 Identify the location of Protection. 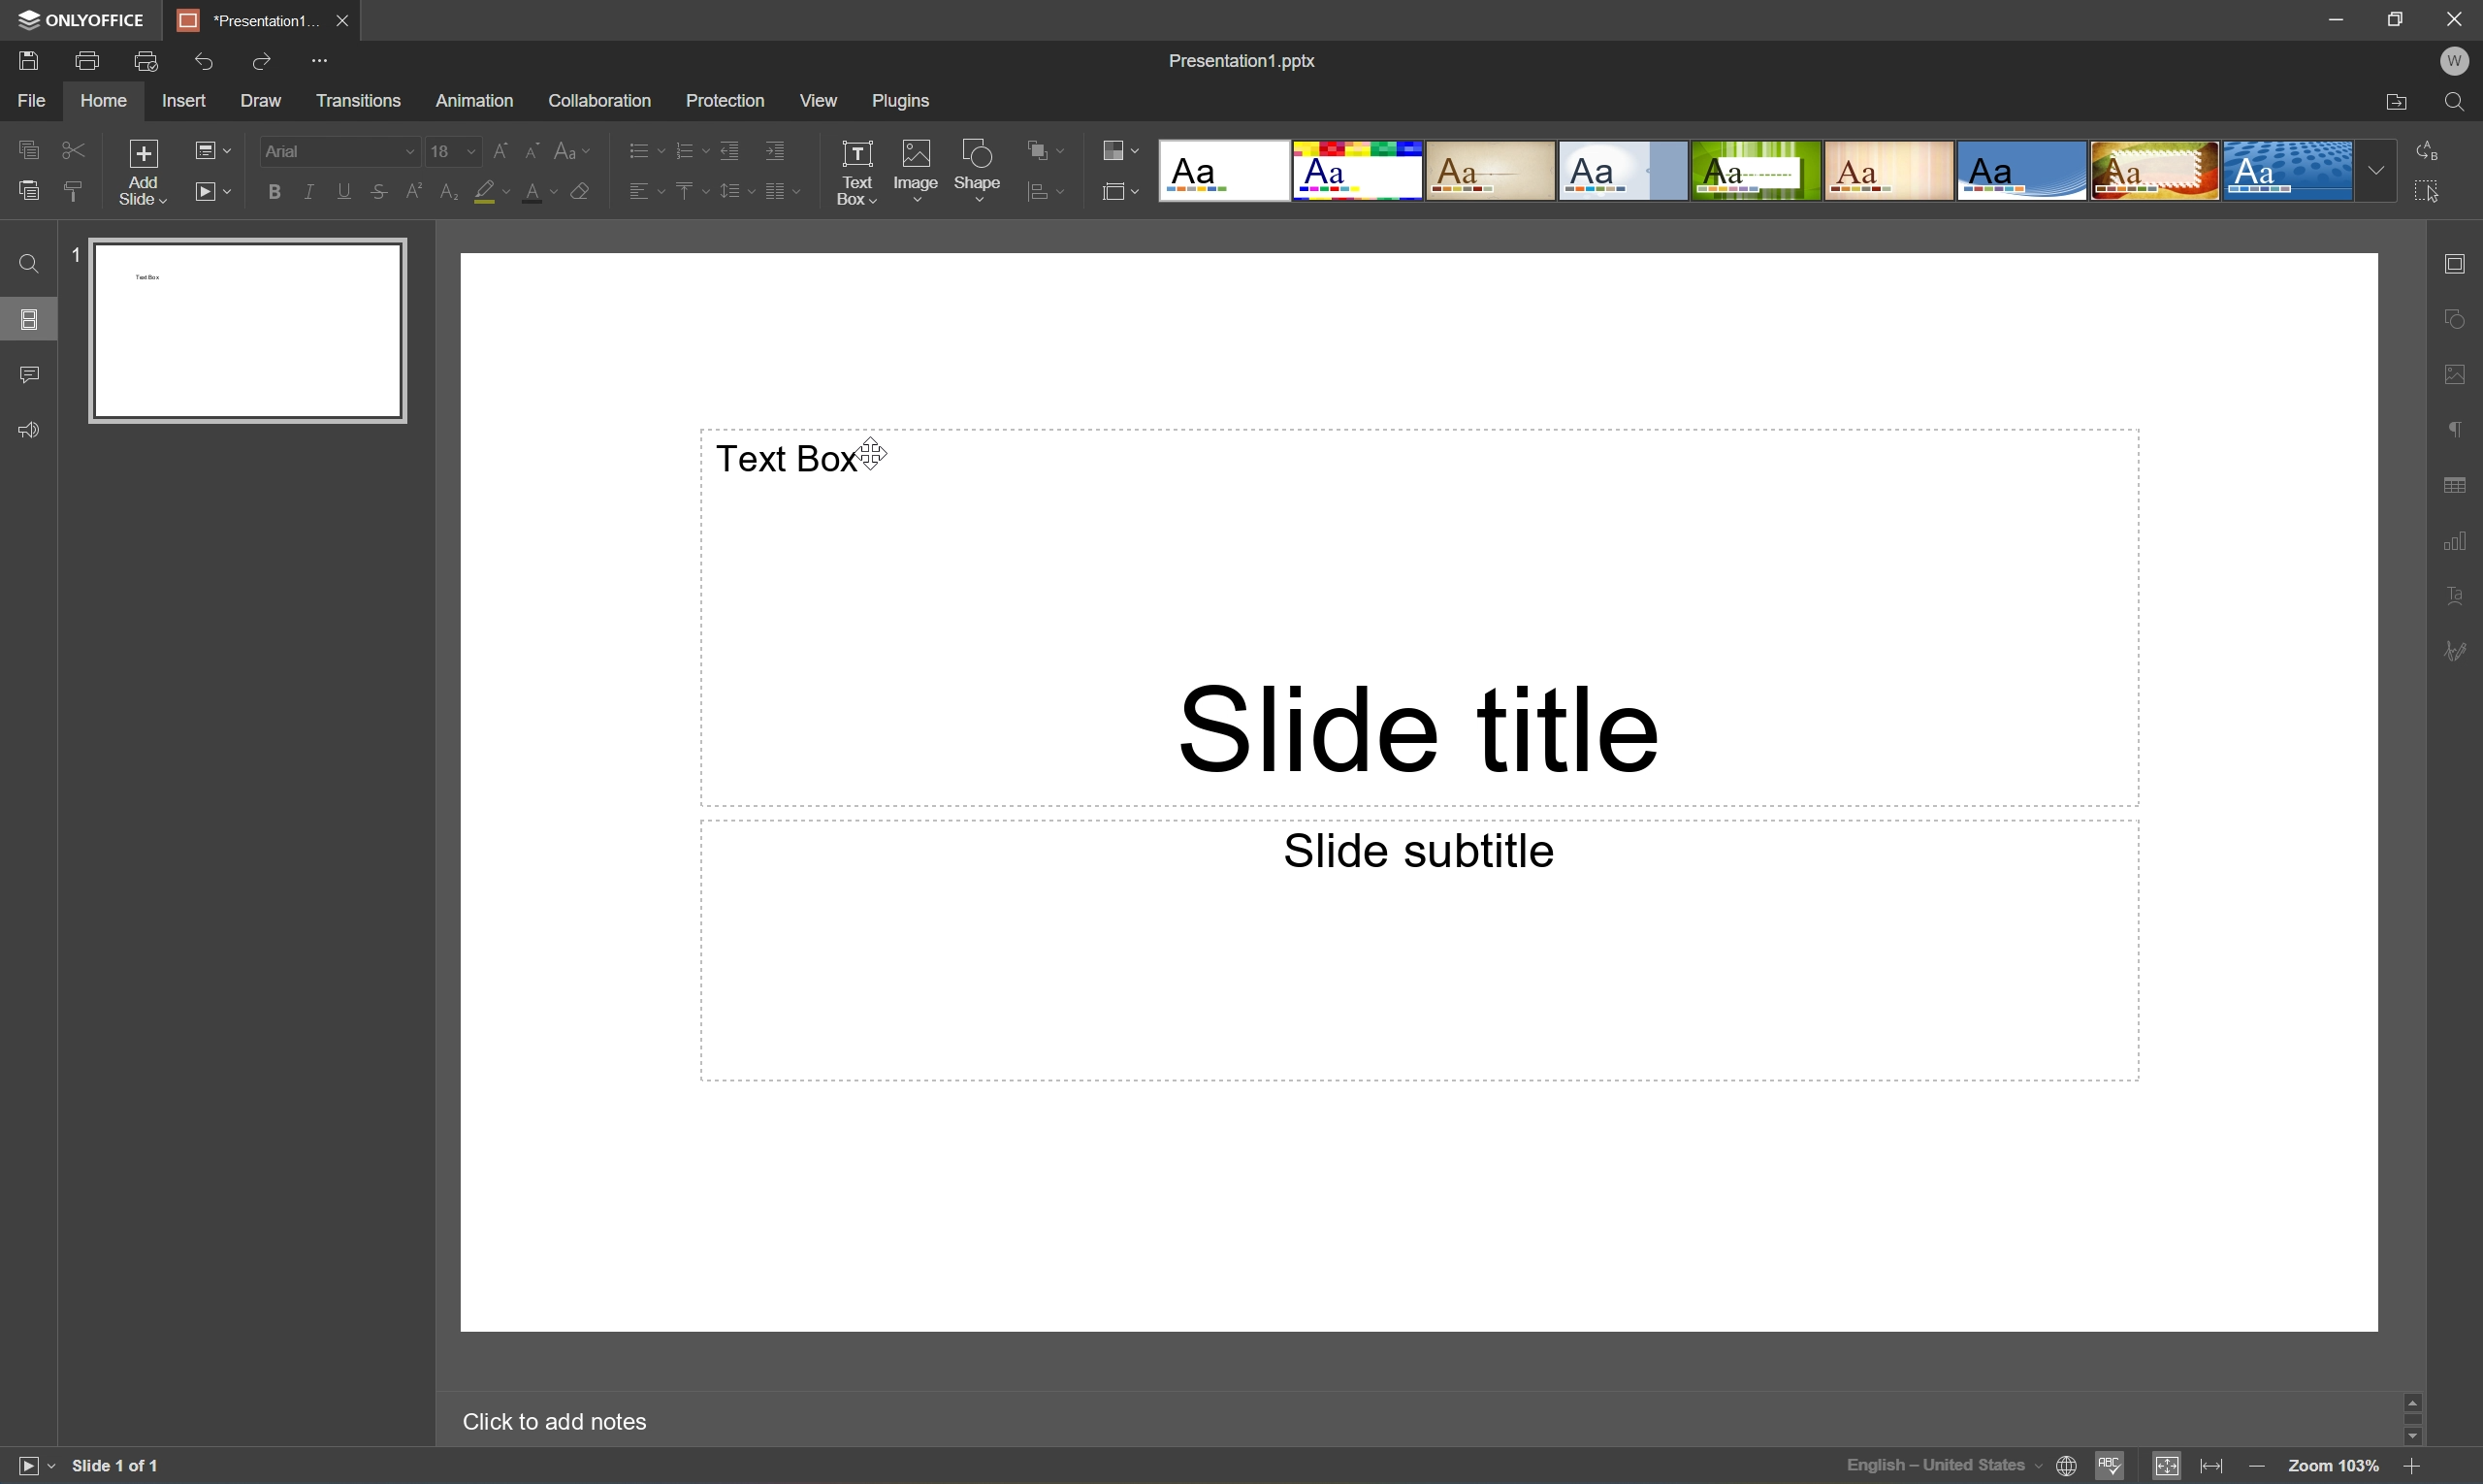
(728, 100).